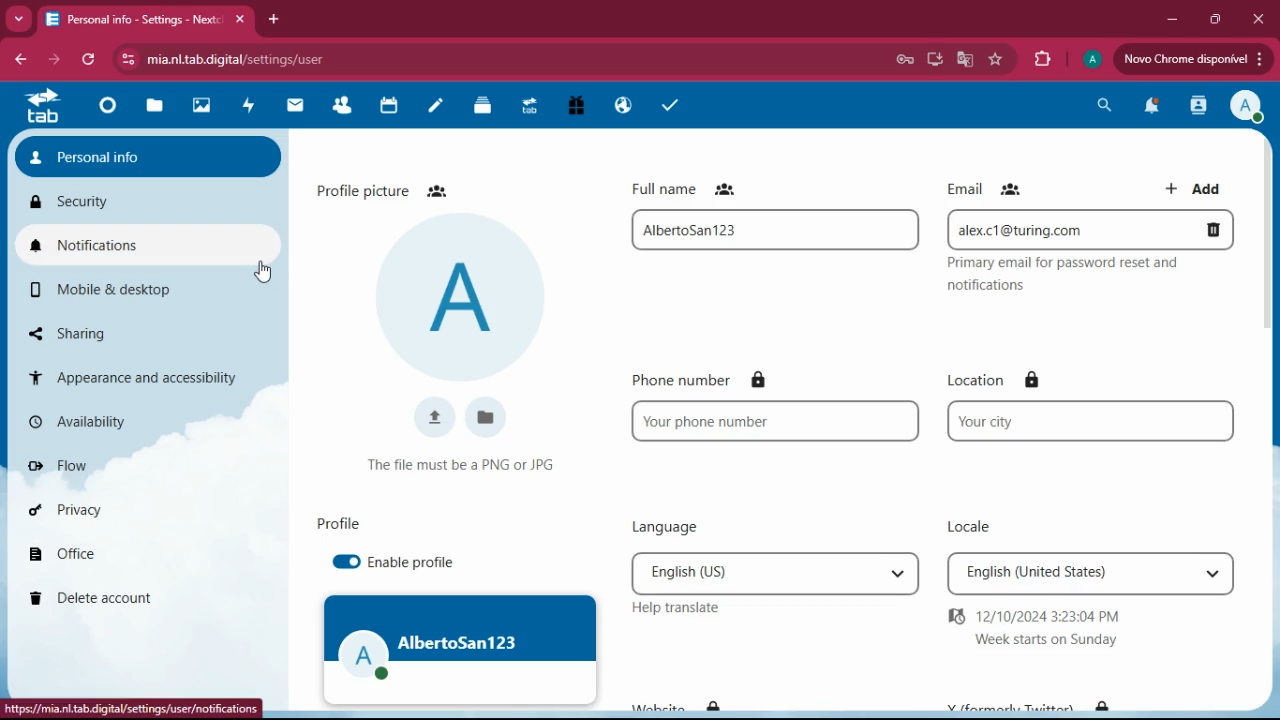 The height and width of the screenshot is (720, 1280). What do you see at coordinates (1259, 20) in the screenshot?
I see `close` at bounding box center [1259, 20].